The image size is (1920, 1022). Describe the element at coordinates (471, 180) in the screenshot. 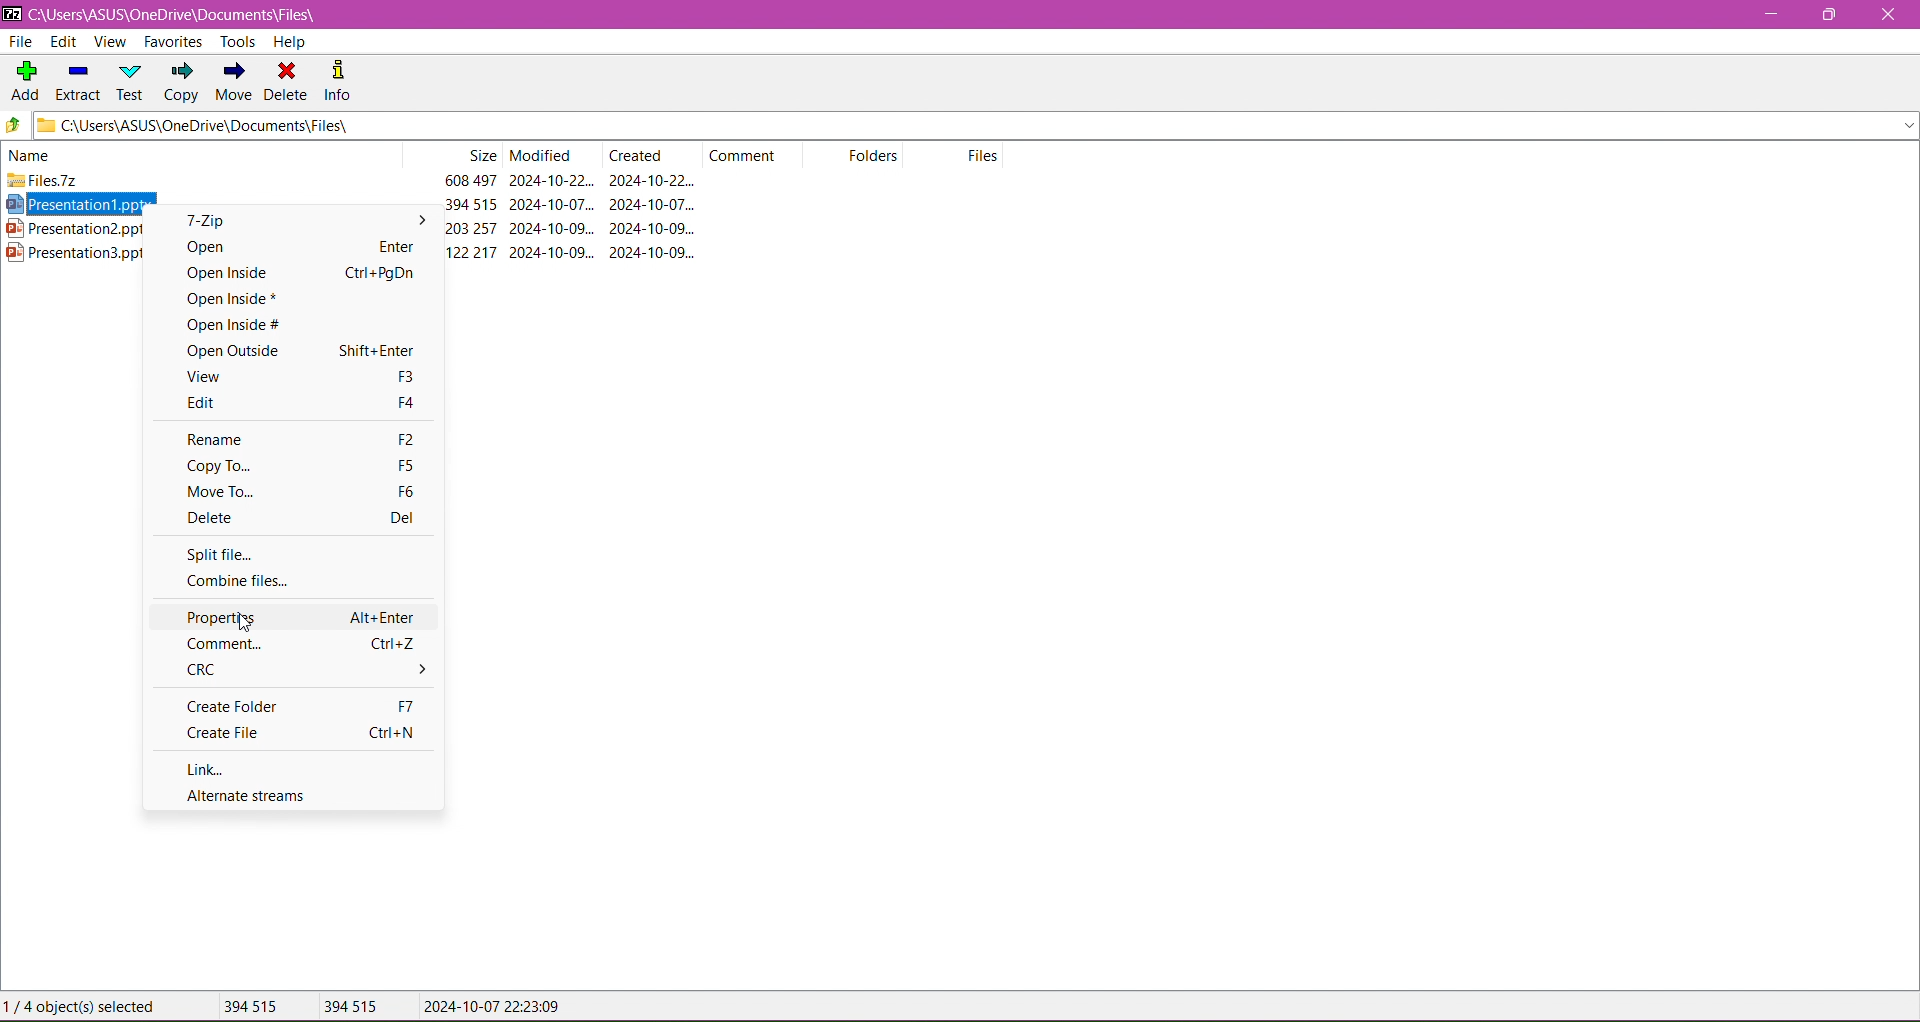

I see `608 497` at that location.